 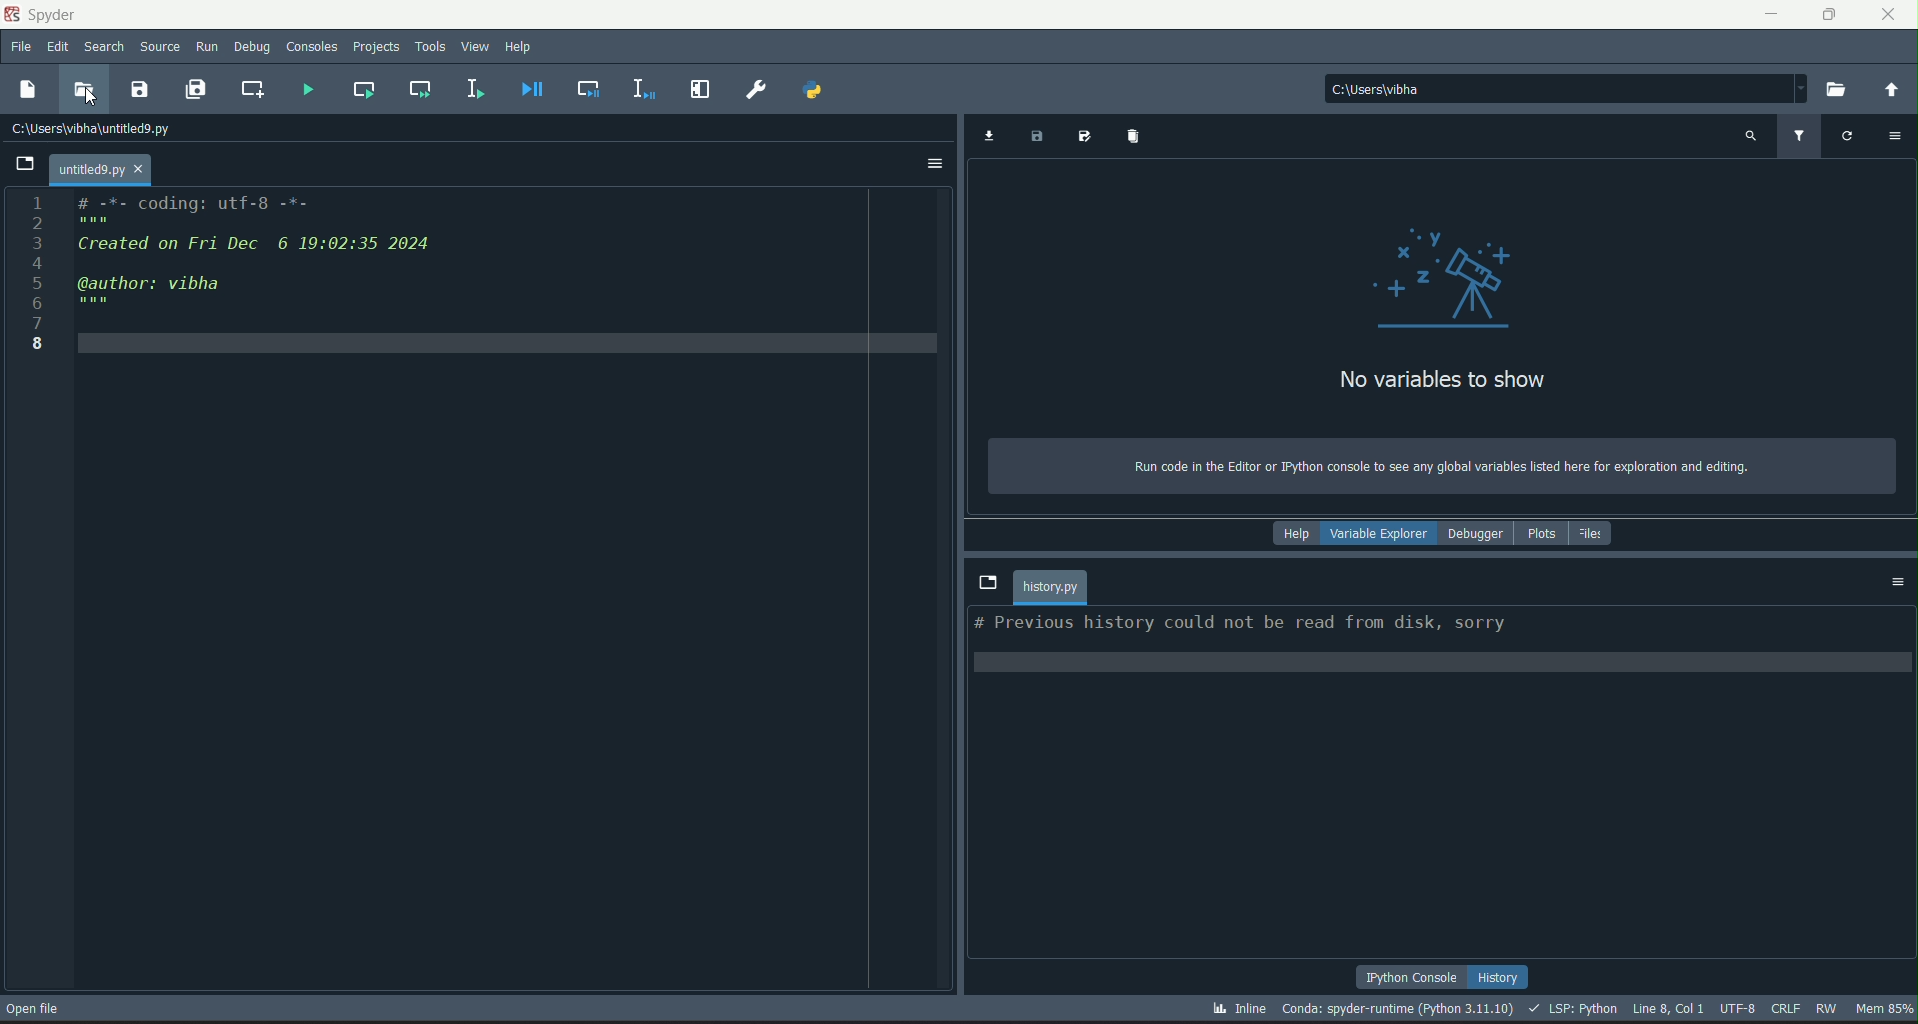 What do you see at coordinates (1768, 12) in the screenshot?
I see `minimize` at bounding box center [1768, 12].